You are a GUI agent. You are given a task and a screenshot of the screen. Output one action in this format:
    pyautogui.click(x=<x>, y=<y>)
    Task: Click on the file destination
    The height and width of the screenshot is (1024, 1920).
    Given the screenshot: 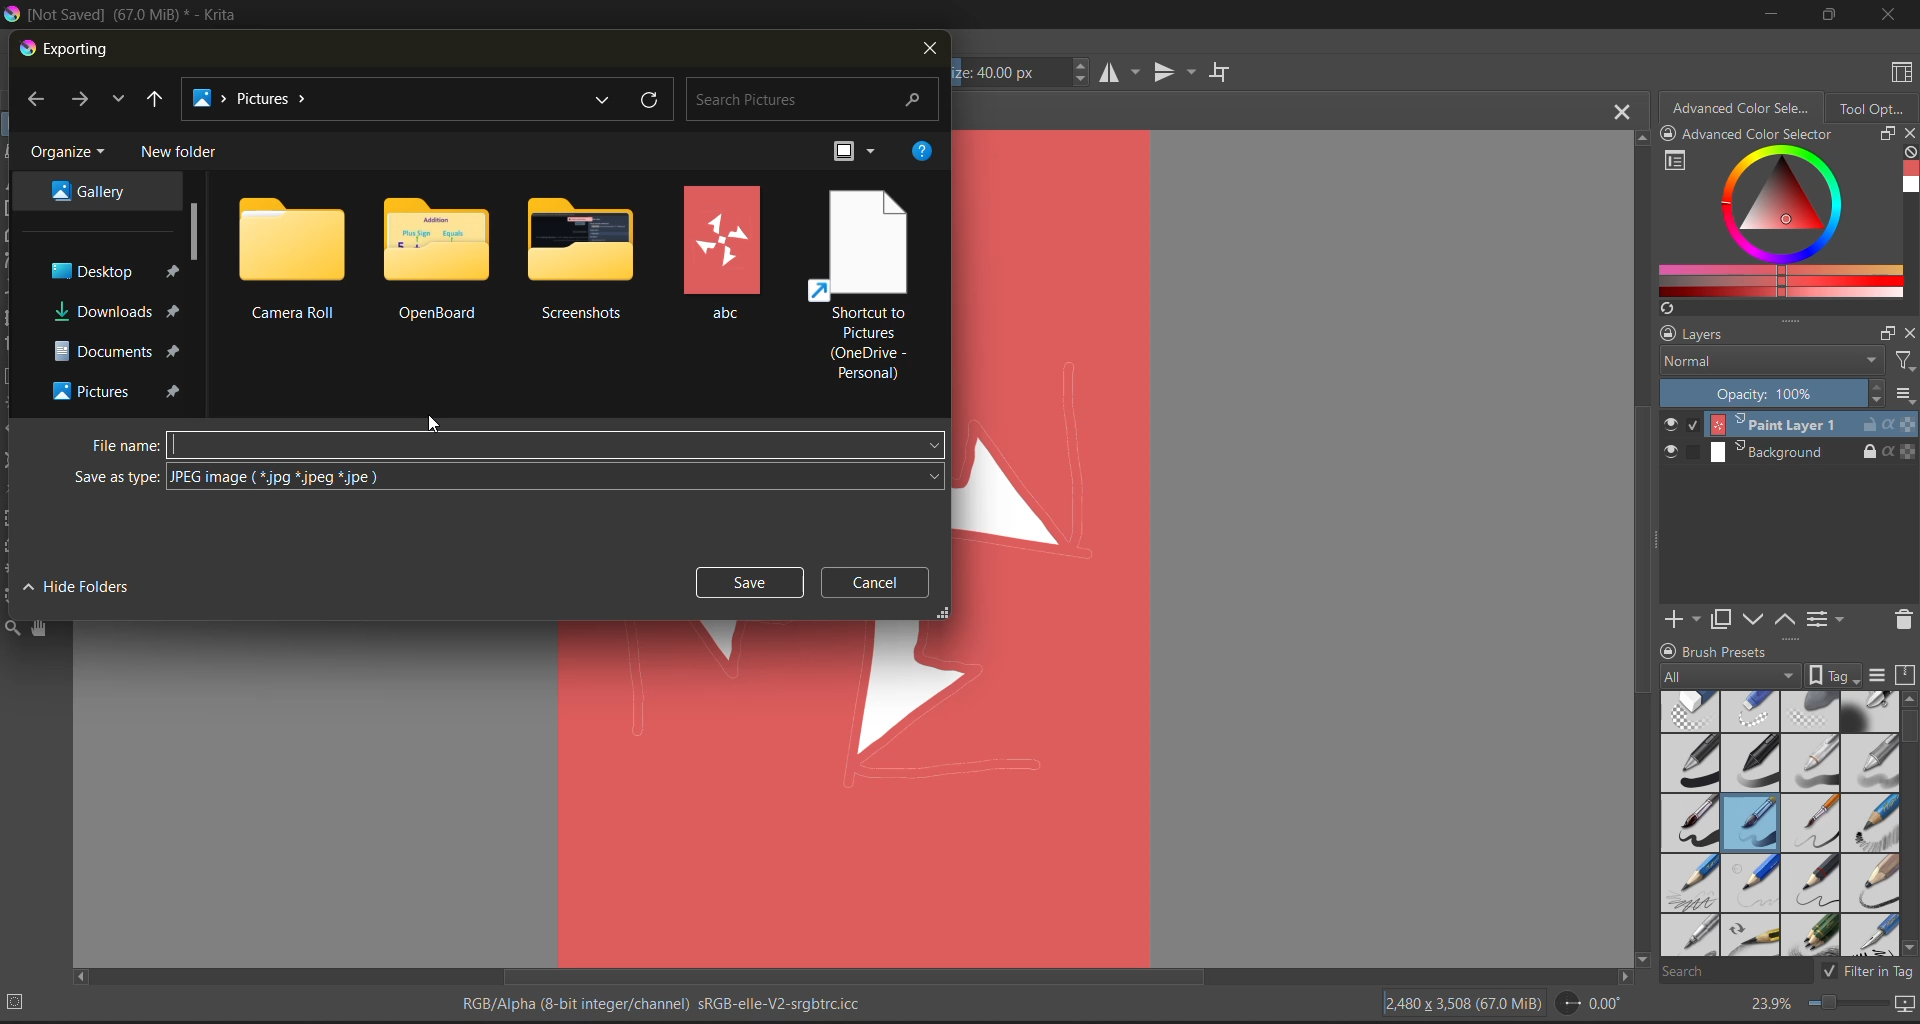 What is the action you would take?
    pyautogui.click(x=117, y=350)
    